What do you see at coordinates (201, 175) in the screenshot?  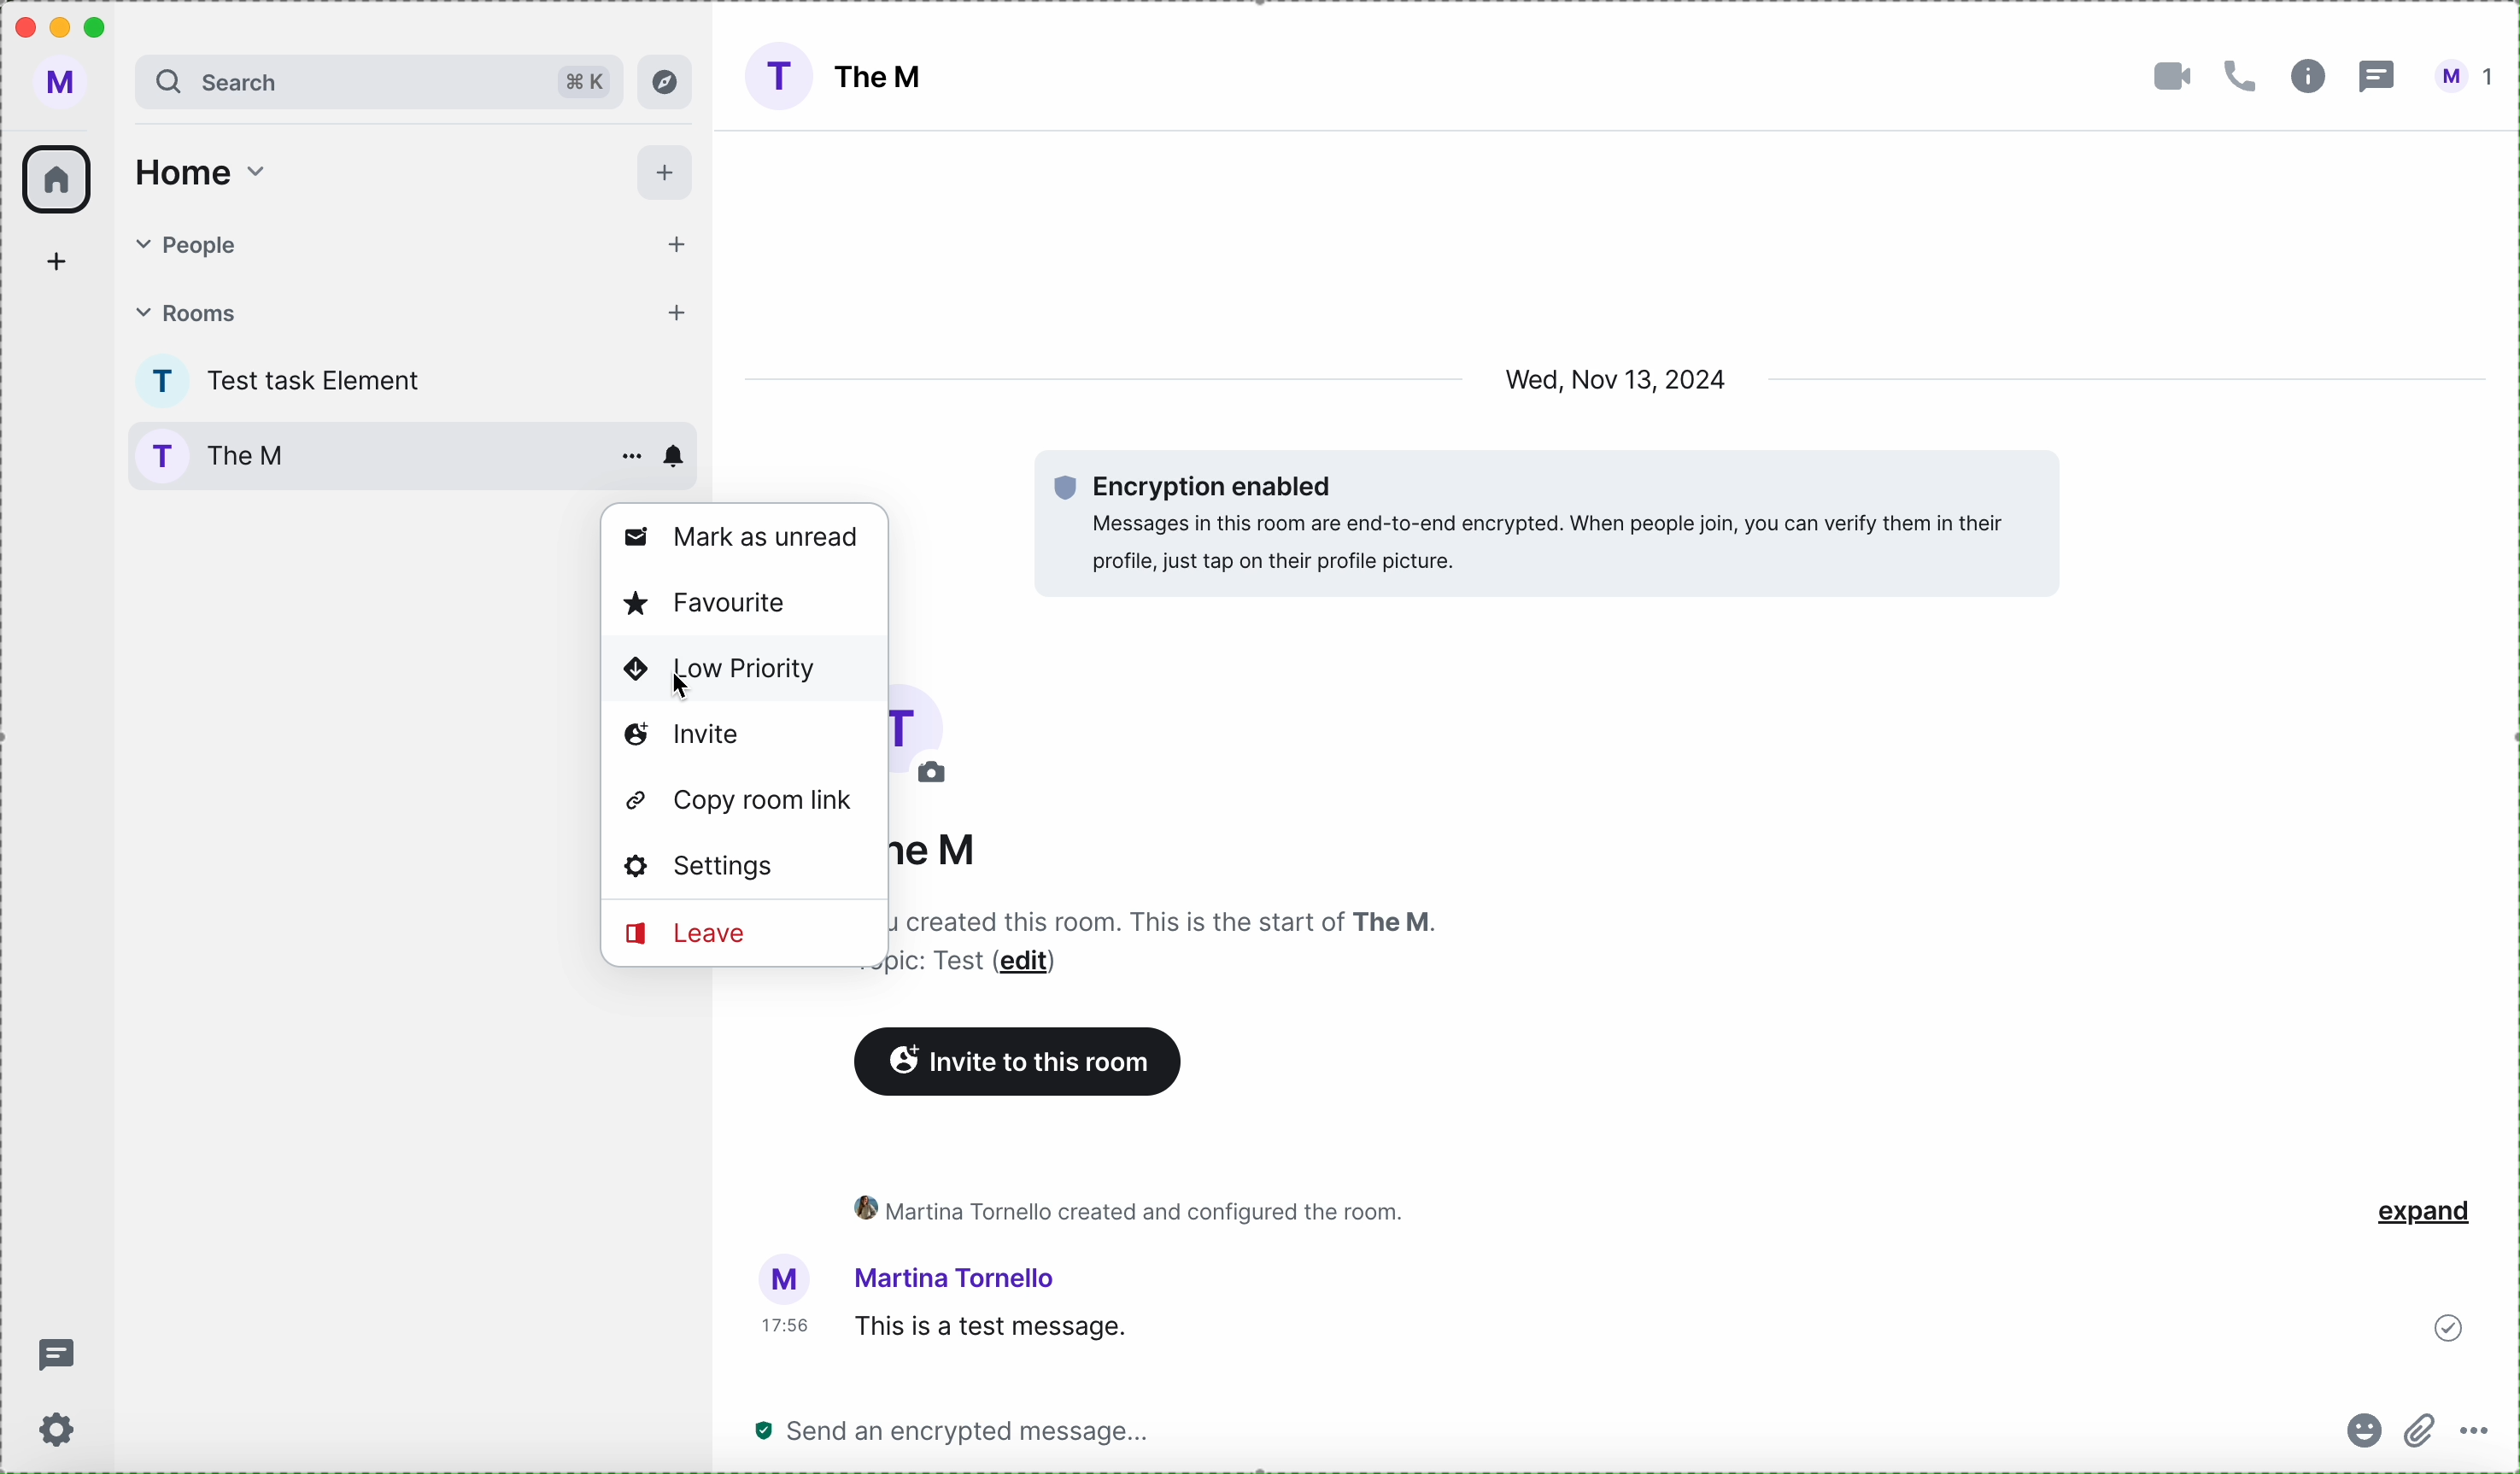 I see `home` at bounding box center [201, 175].